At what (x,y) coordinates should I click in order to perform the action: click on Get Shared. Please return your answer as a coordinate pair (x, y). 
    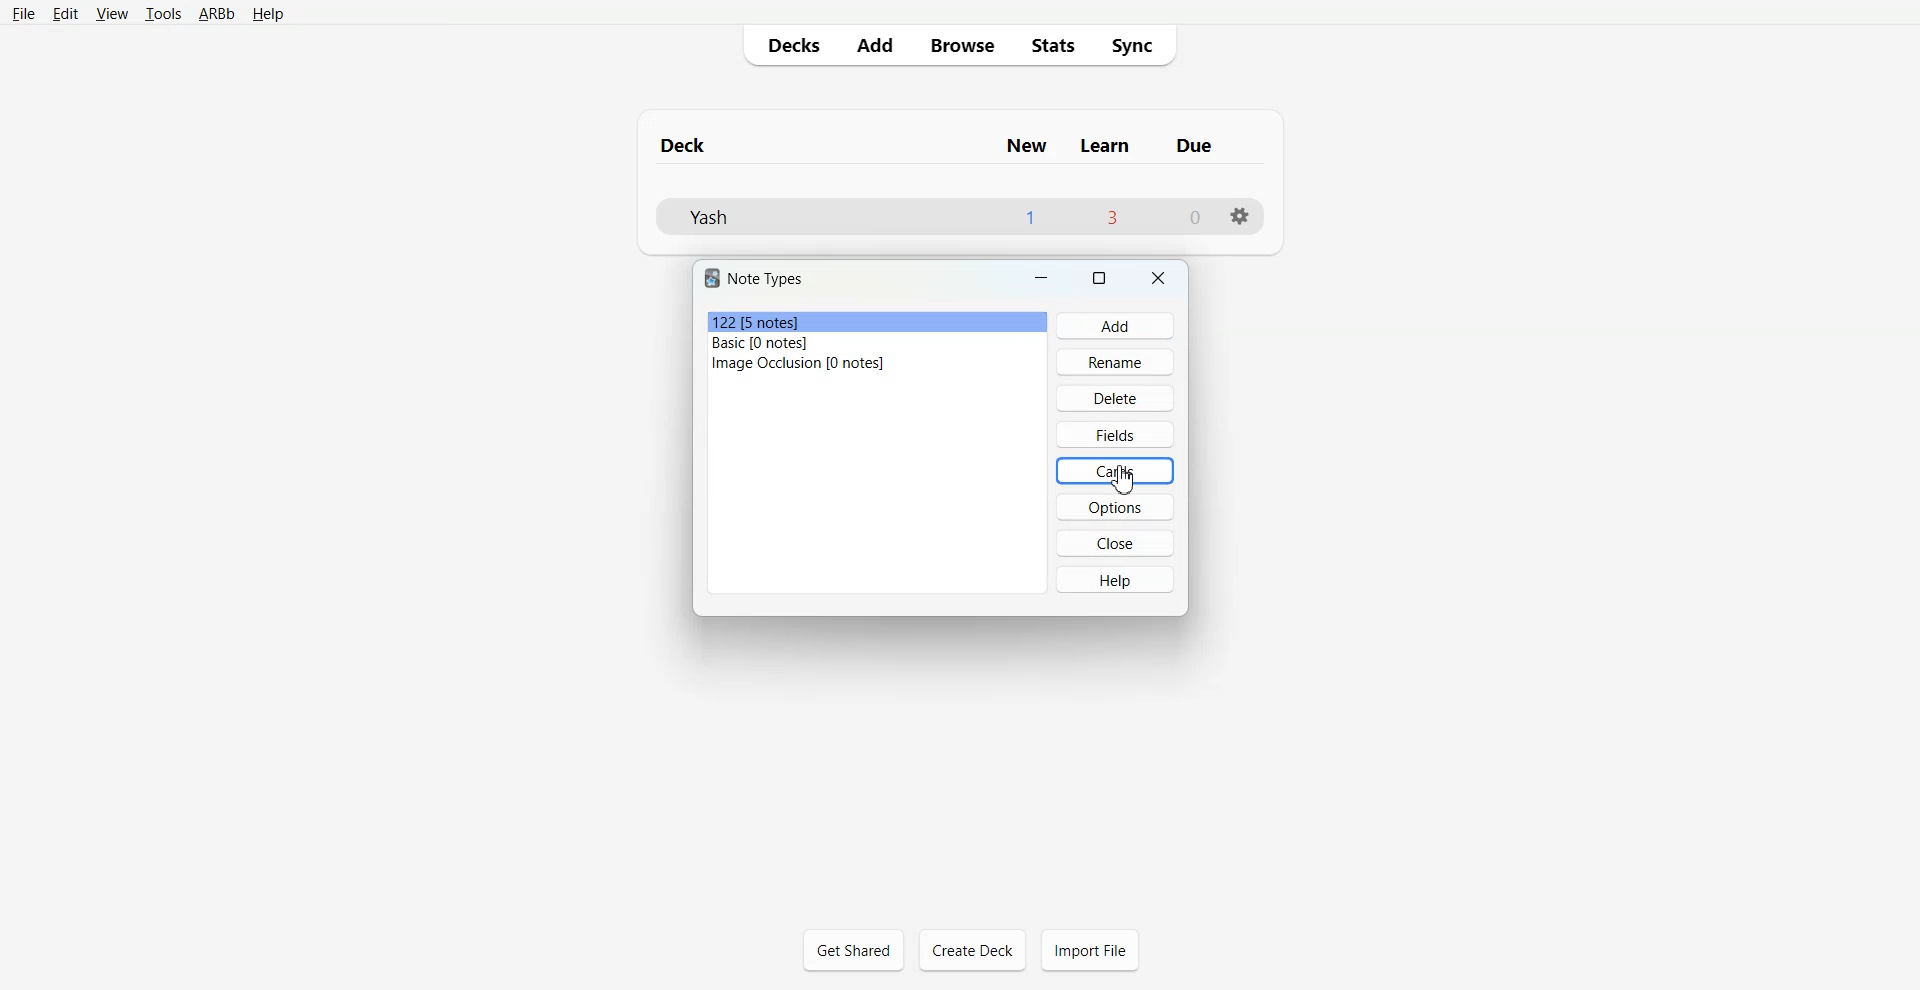
    Looking at the image, I should click on (854, 950).